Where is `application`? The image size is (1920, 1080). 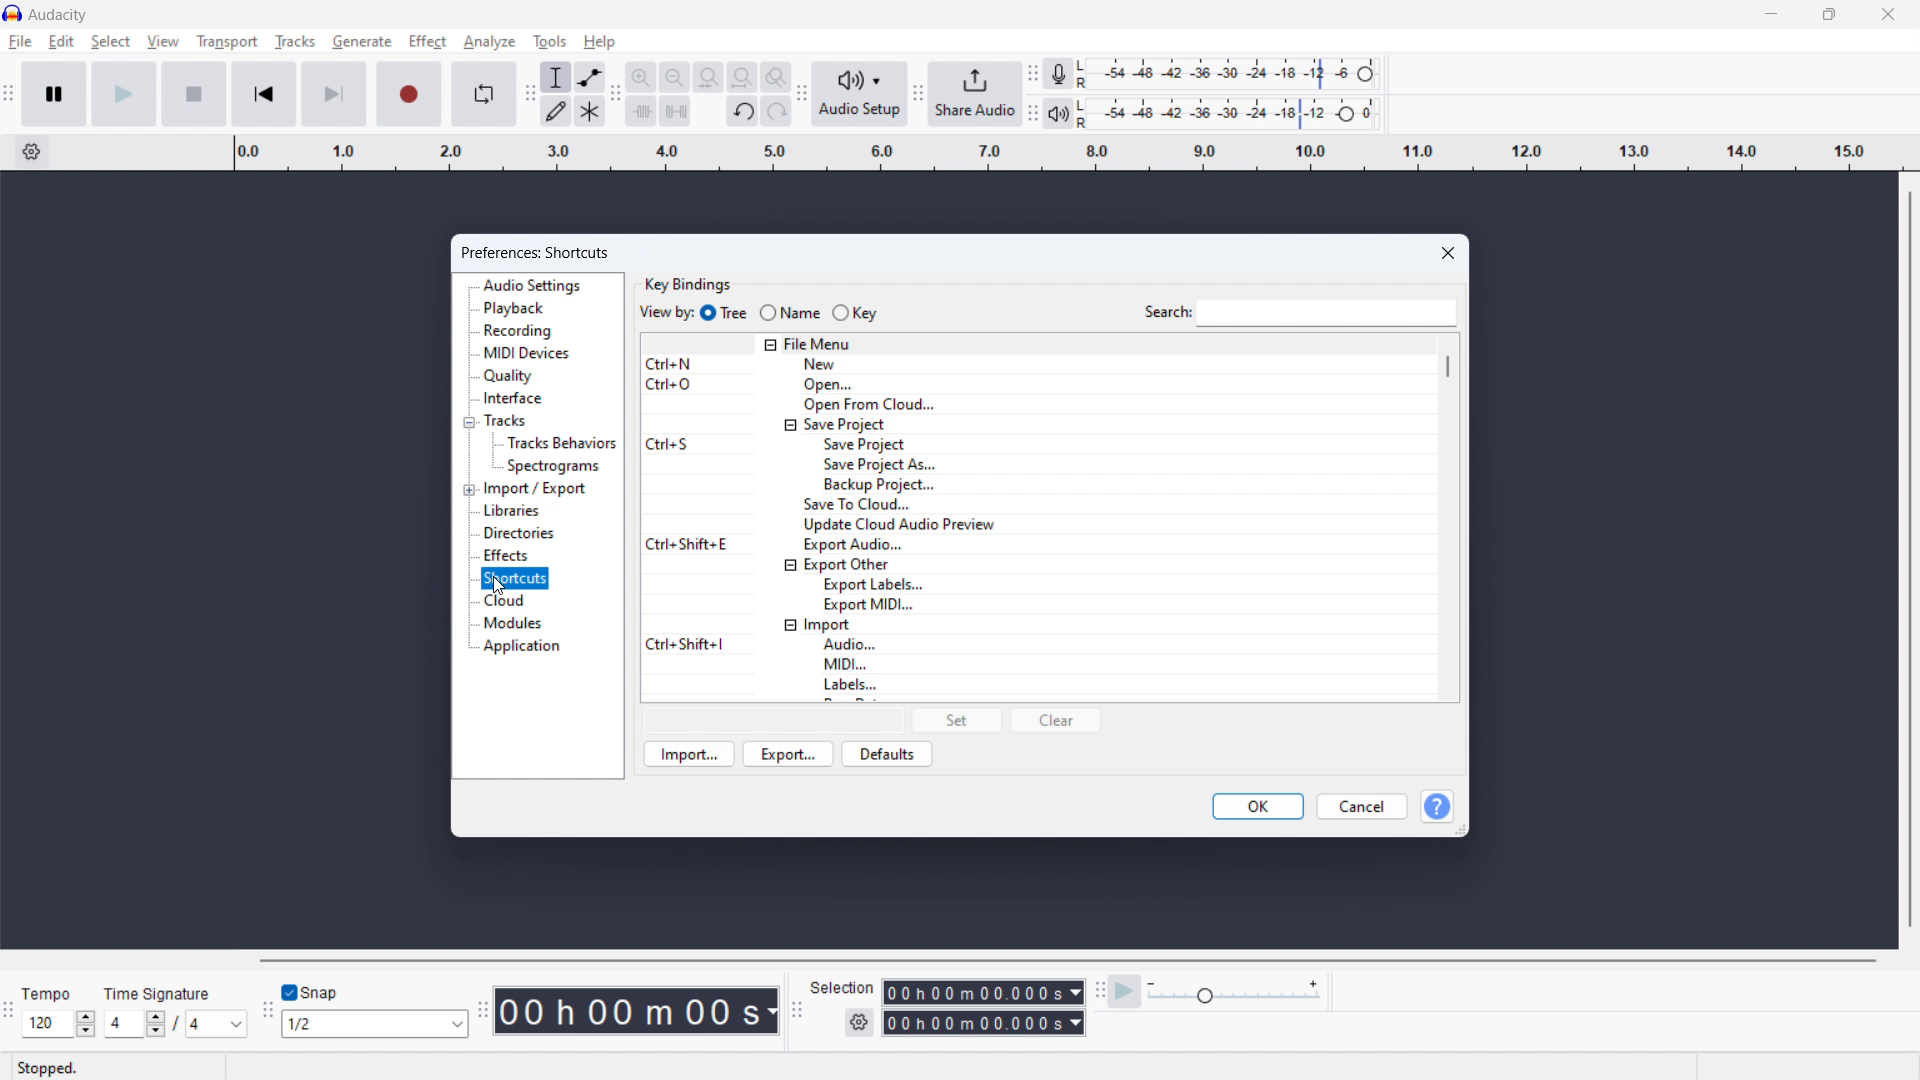
application is located at coordinates (525, 647).